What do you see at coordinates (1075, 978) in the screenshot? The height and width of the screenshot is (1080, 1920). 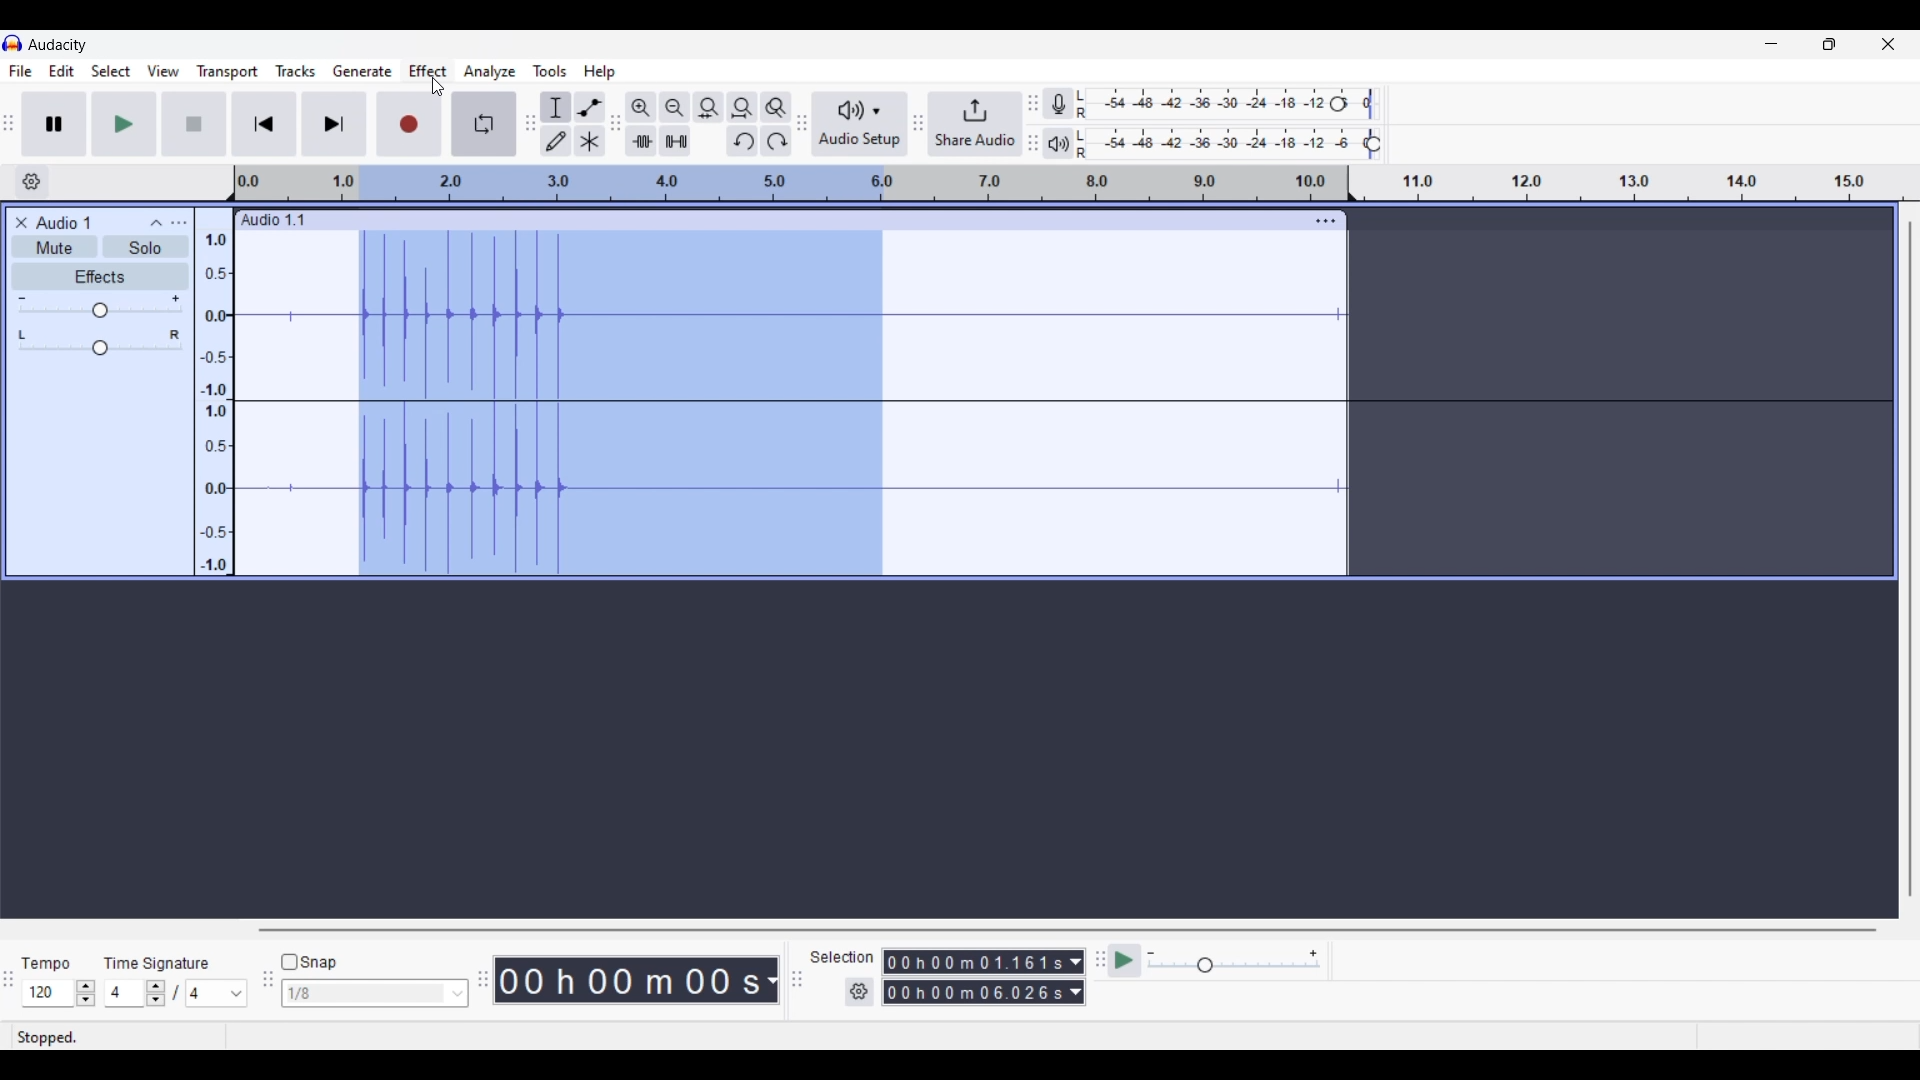 I see `Measurement options of selection duration` at bounding box center [1075, 978].